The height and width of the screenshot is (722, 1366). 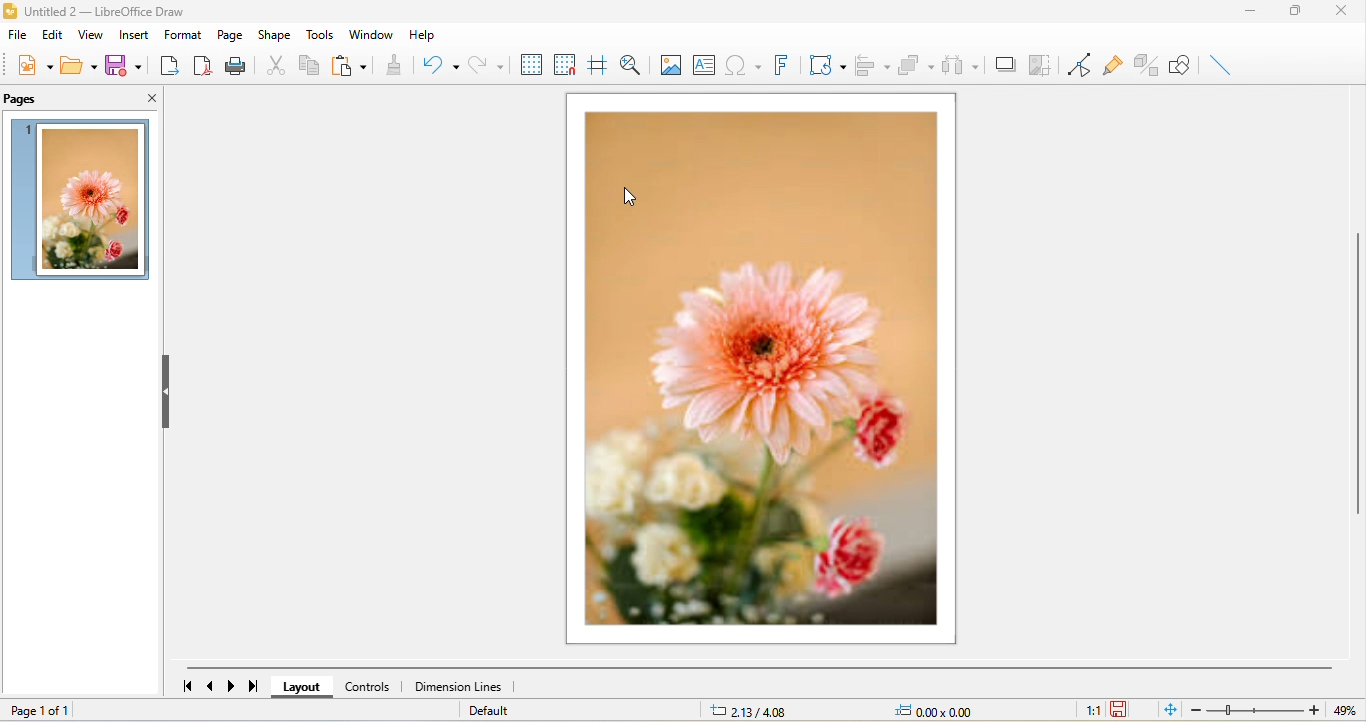 I want to click on fit to the current window, so click(x=1173, y=710).